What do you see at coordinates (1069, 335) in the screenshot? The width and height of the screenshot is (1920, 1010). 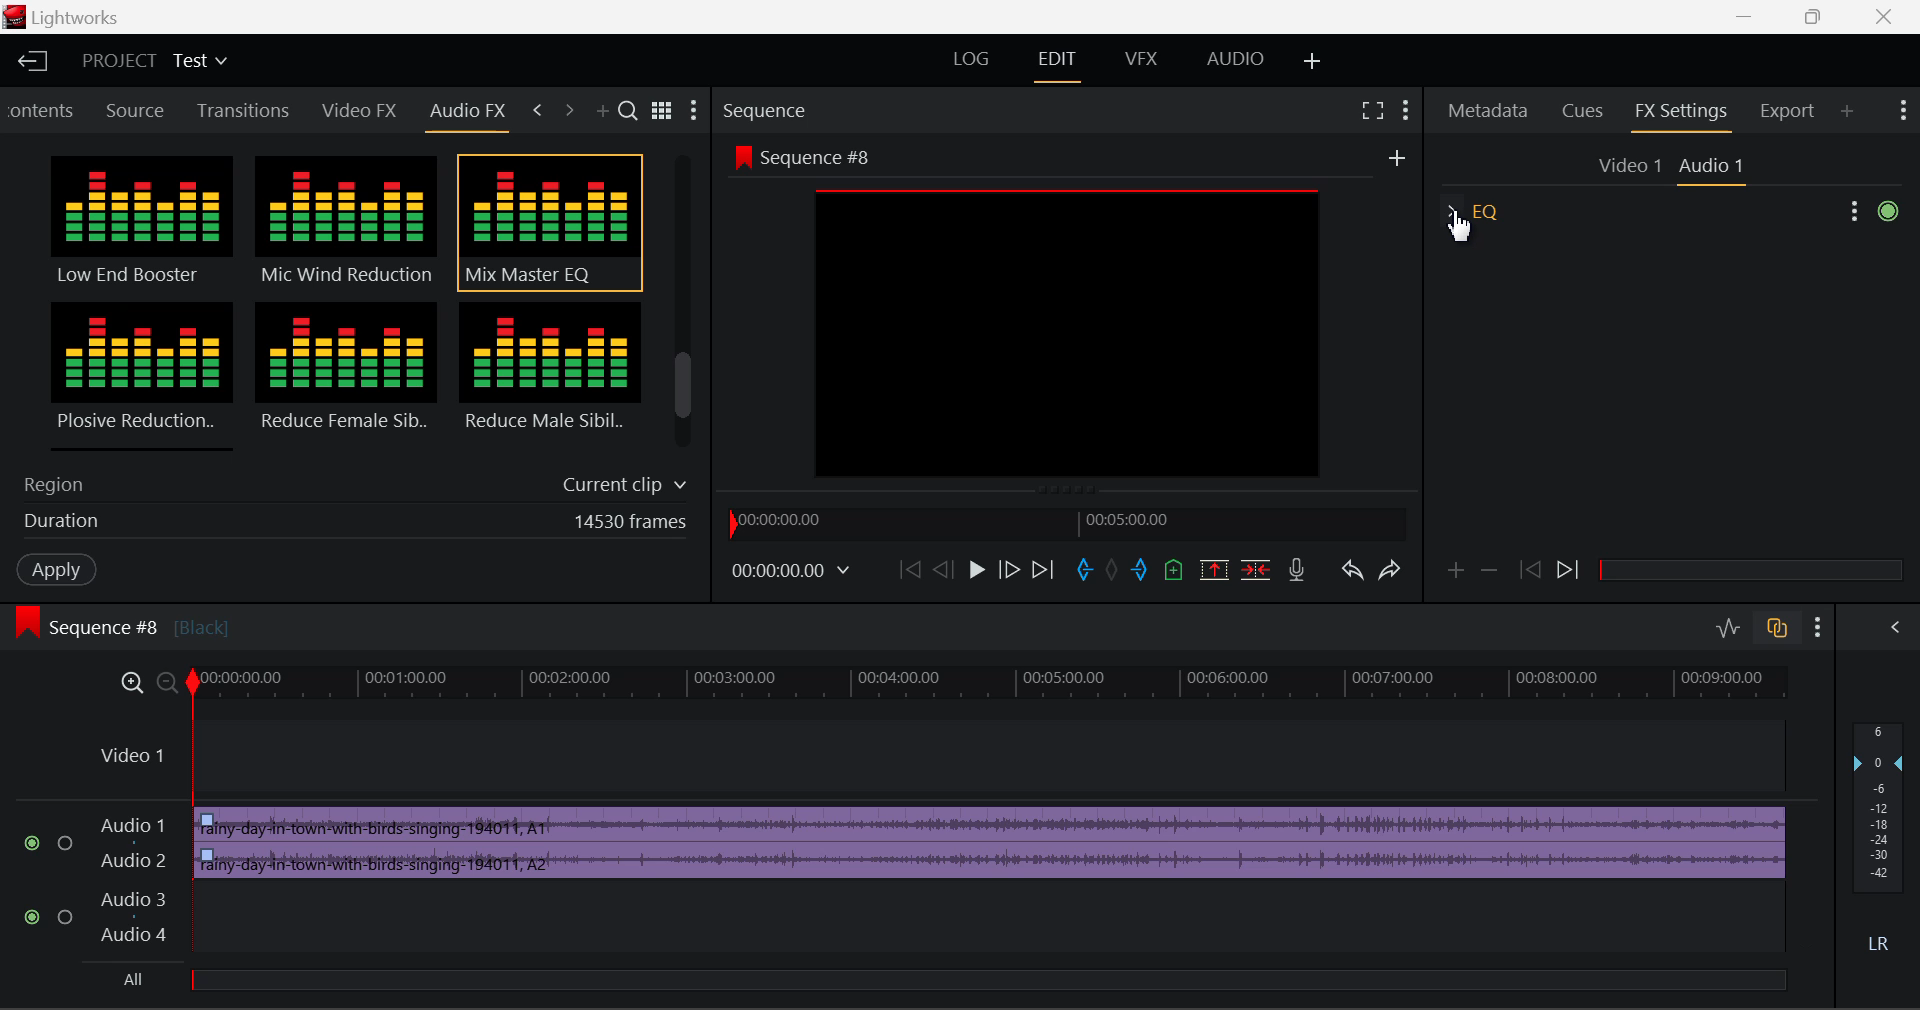 I see `preview` at bounding box center [1069, 335].